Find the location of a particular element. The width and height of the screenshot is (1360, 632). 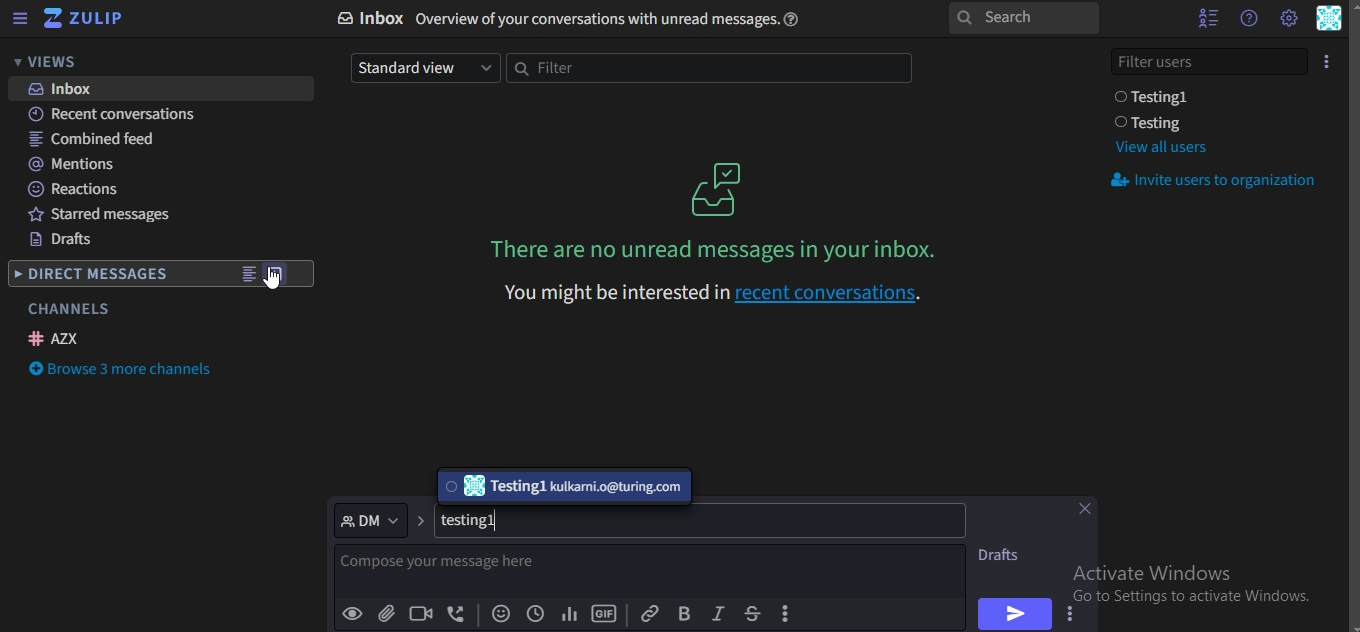

browse 3 more channels is located at coordinates (124, 371).